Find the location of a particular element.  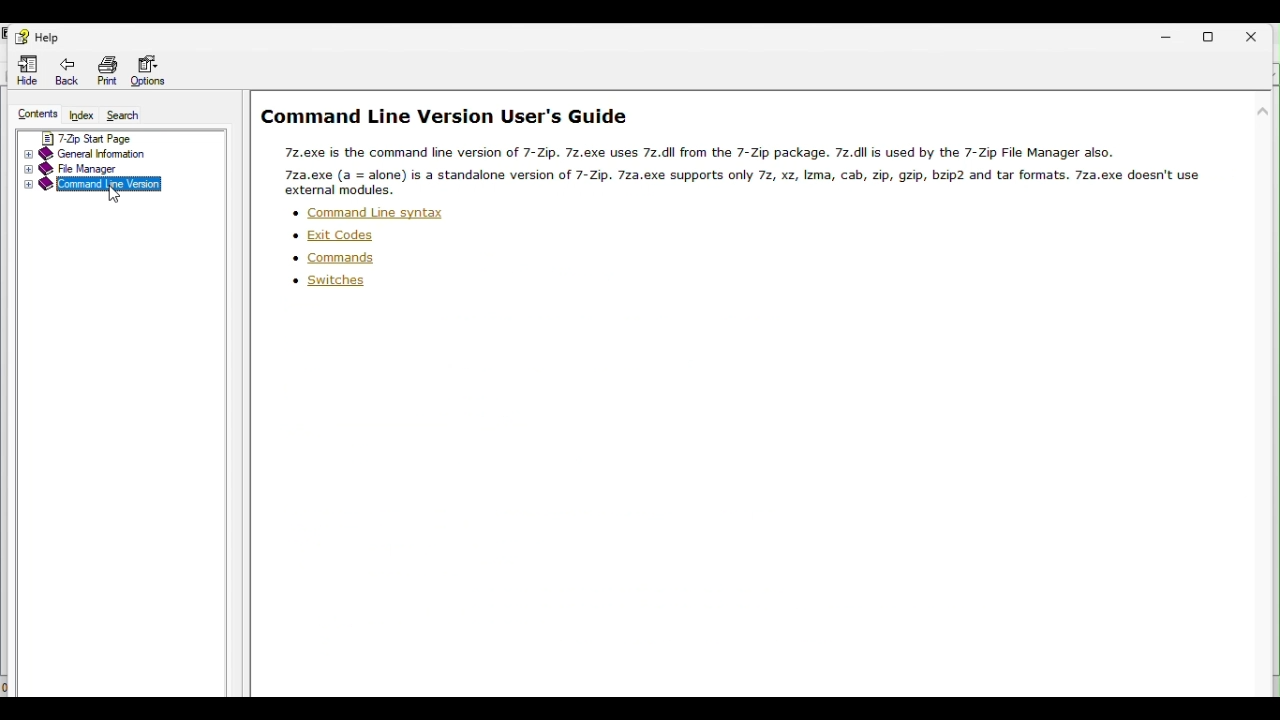

Back is located at coordinates (69, 68).